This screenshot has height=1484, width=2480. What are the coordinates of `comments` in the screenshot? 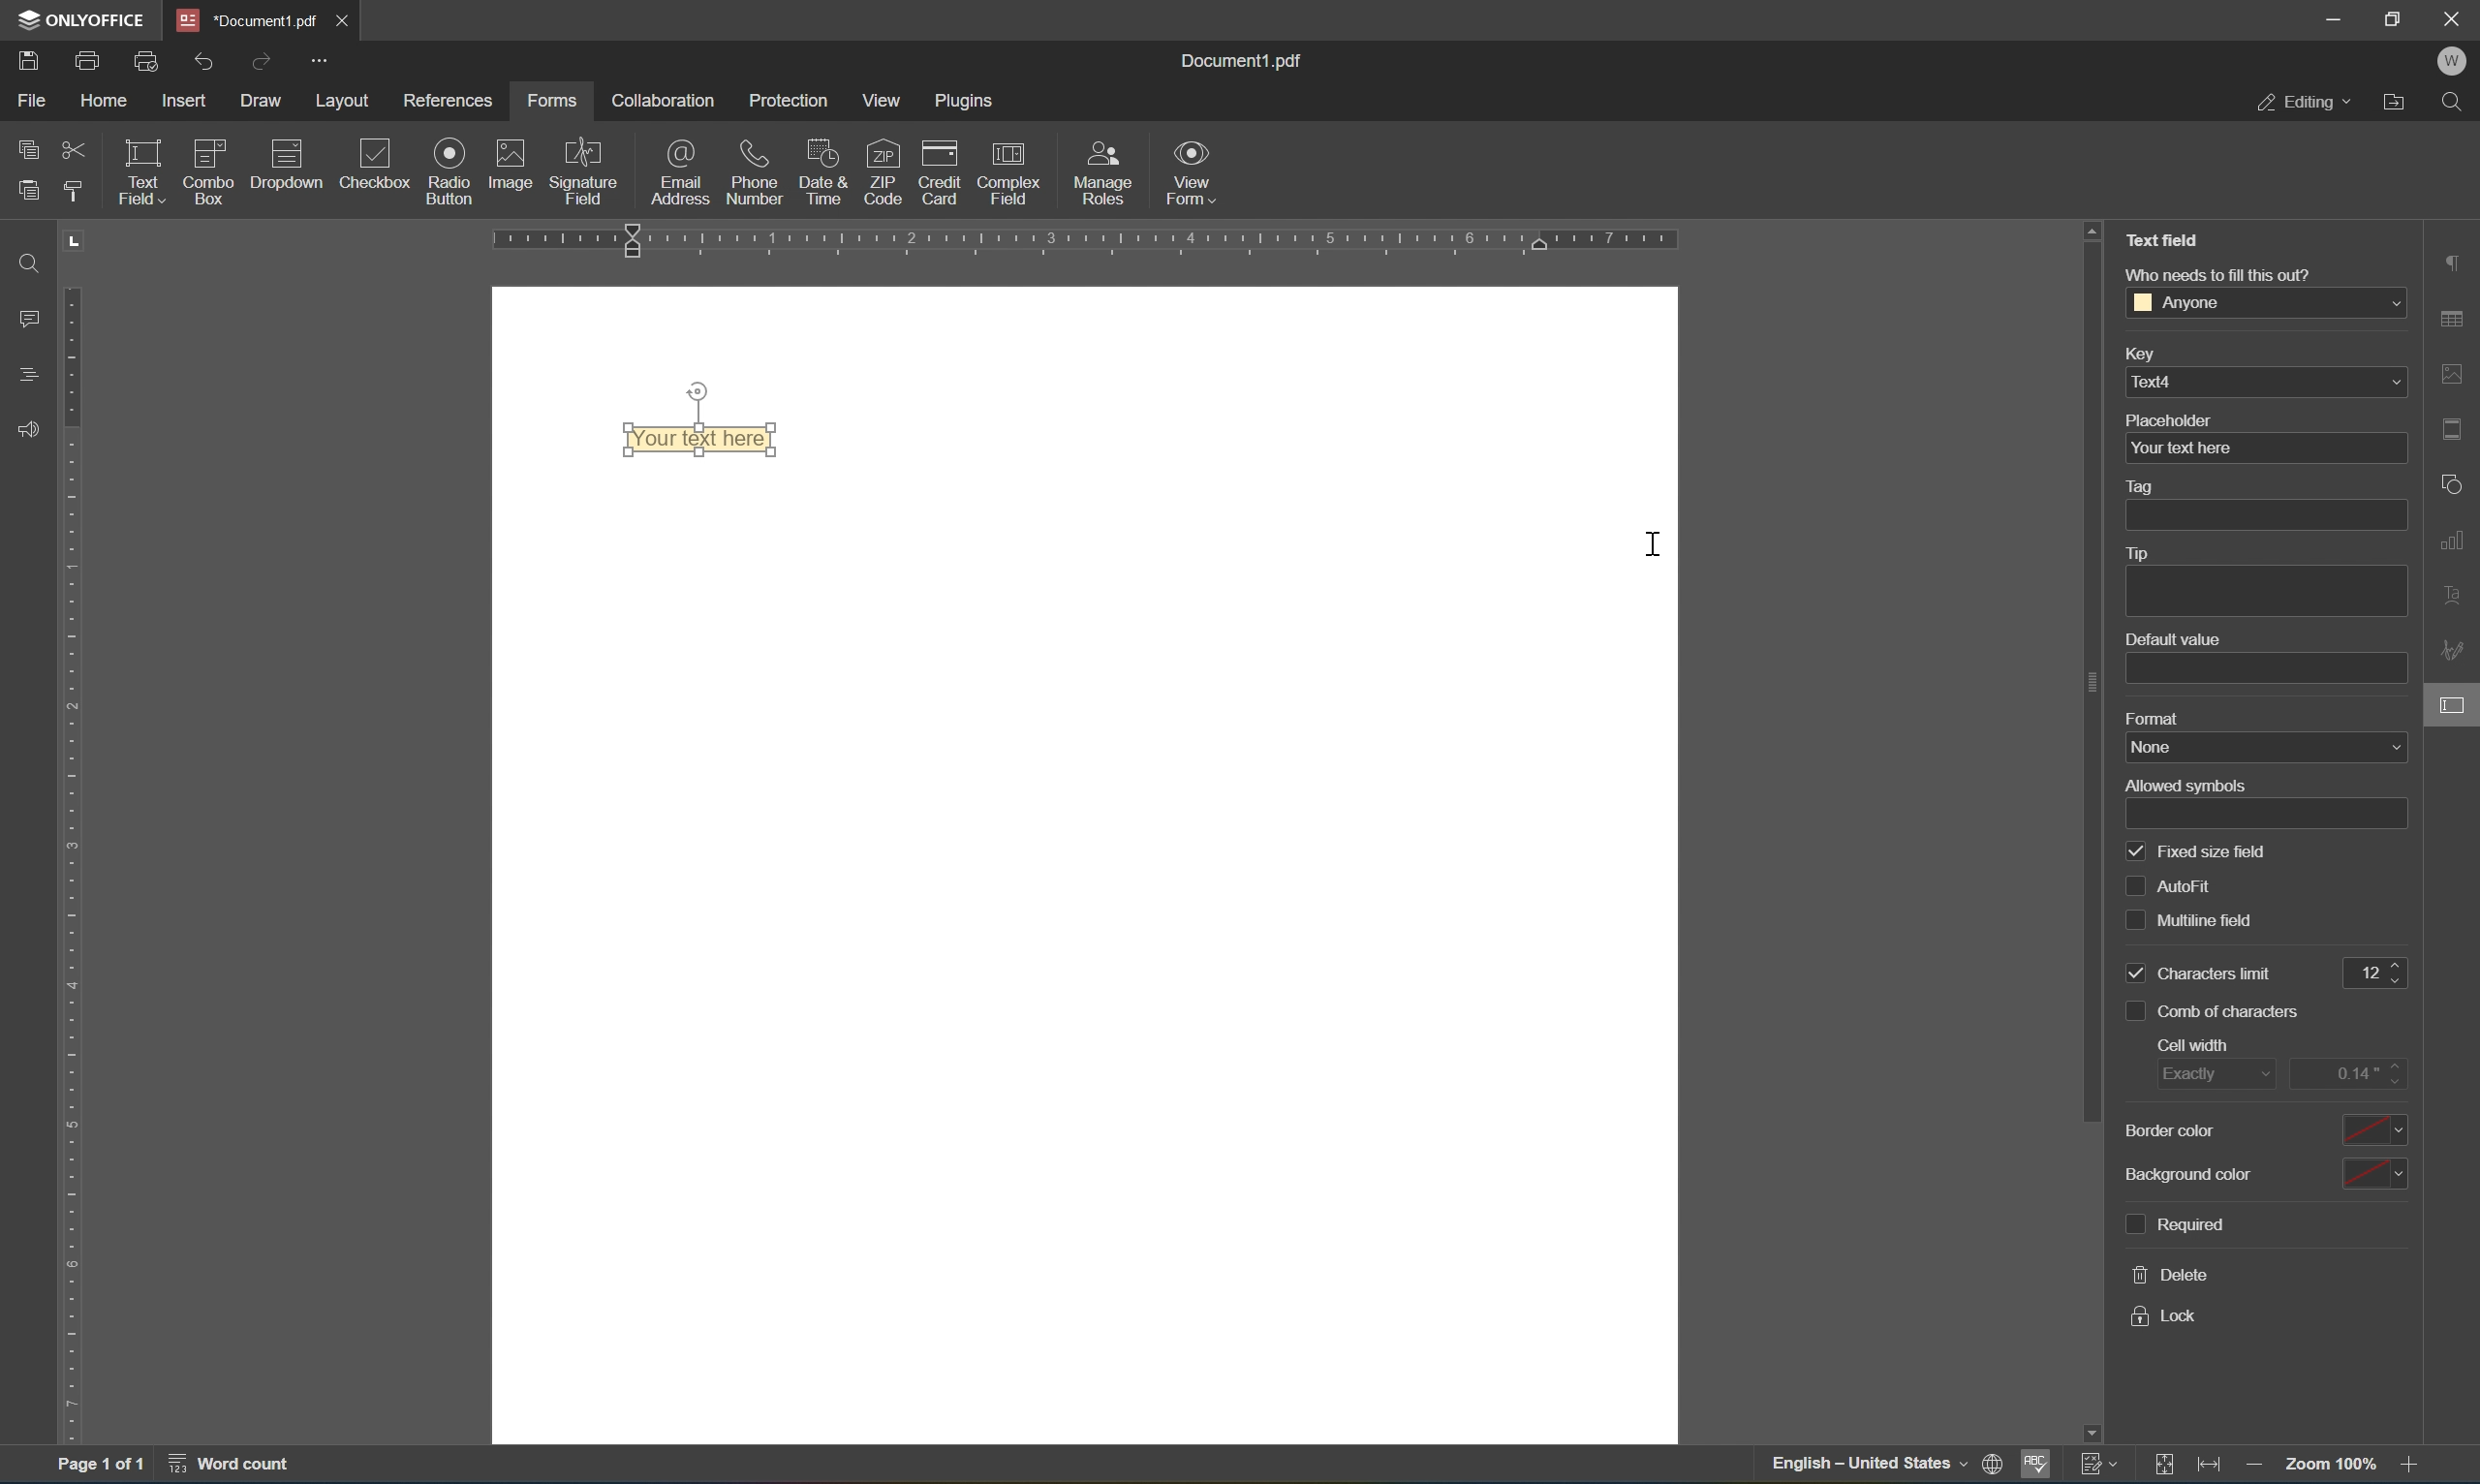 It's located at (29, 318).